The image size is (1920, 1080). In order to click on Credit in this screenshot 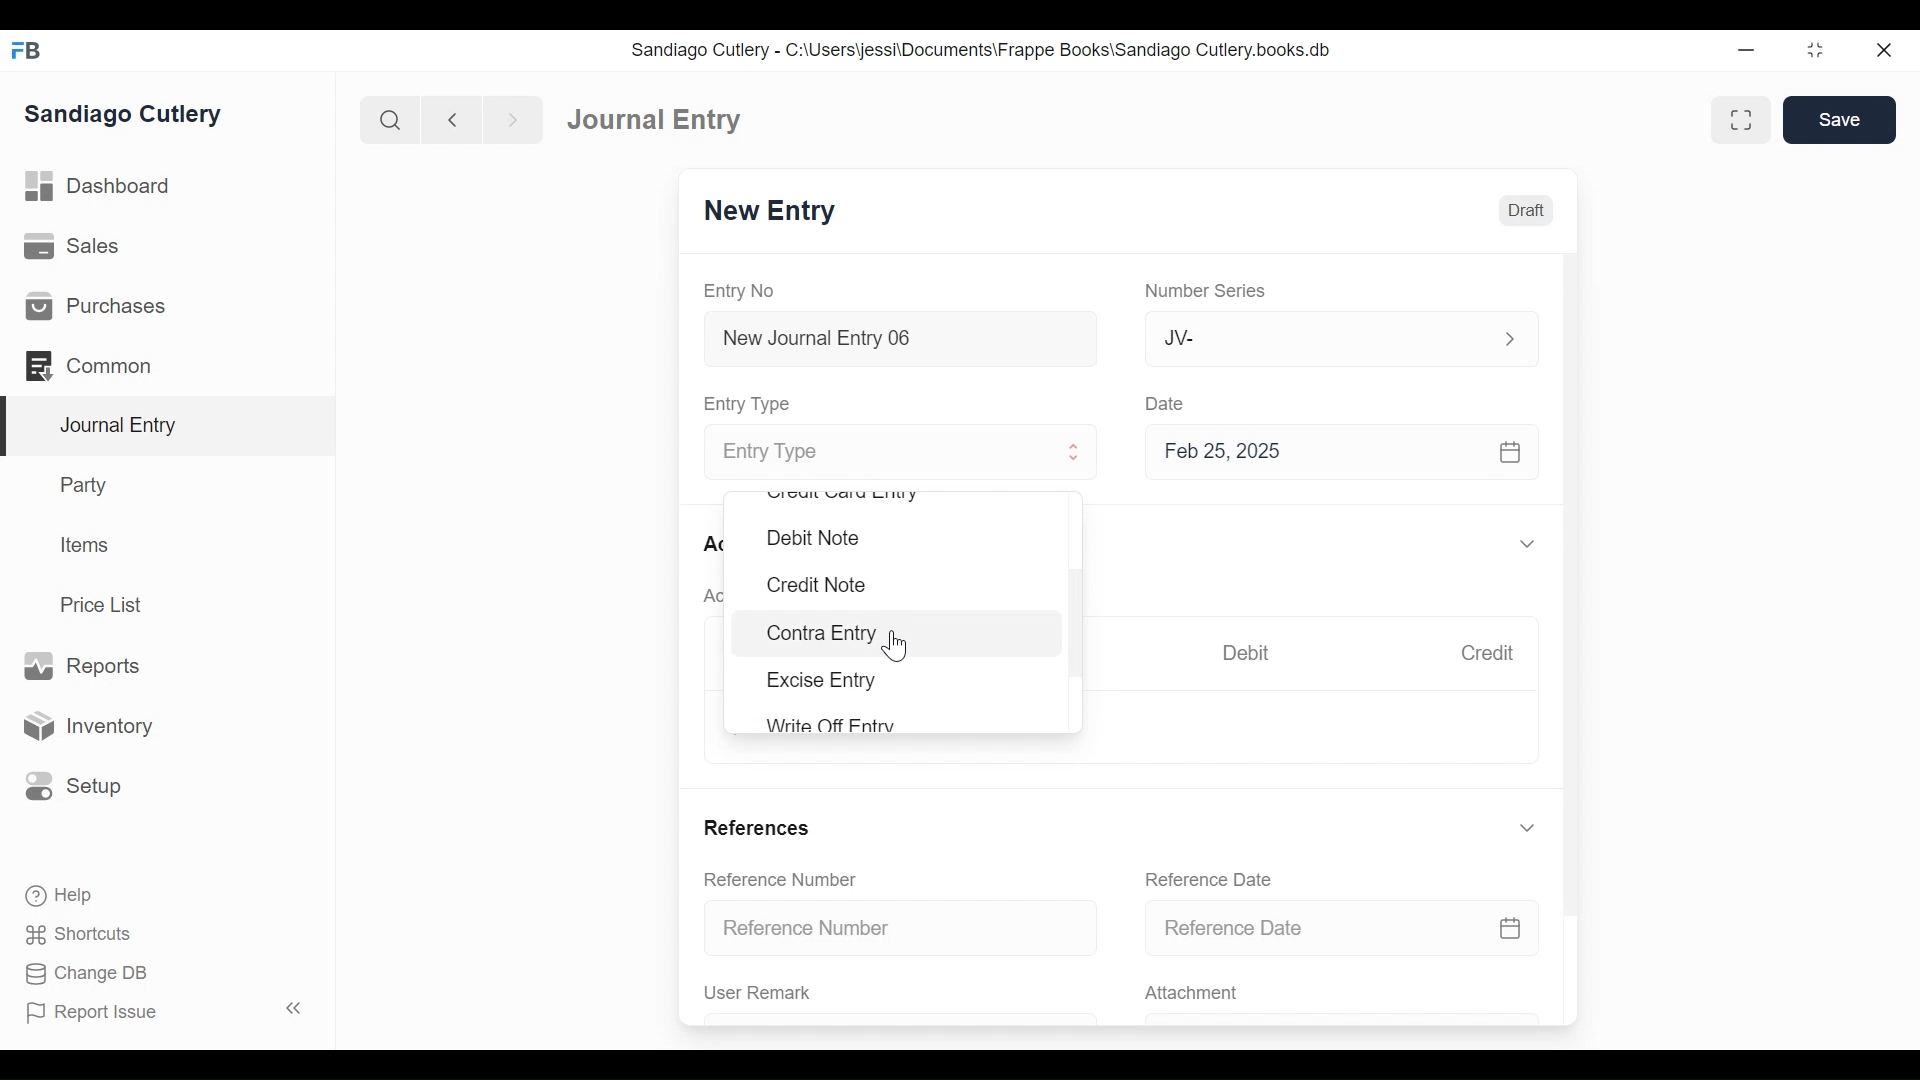, I will do `click(1486, 653)`.